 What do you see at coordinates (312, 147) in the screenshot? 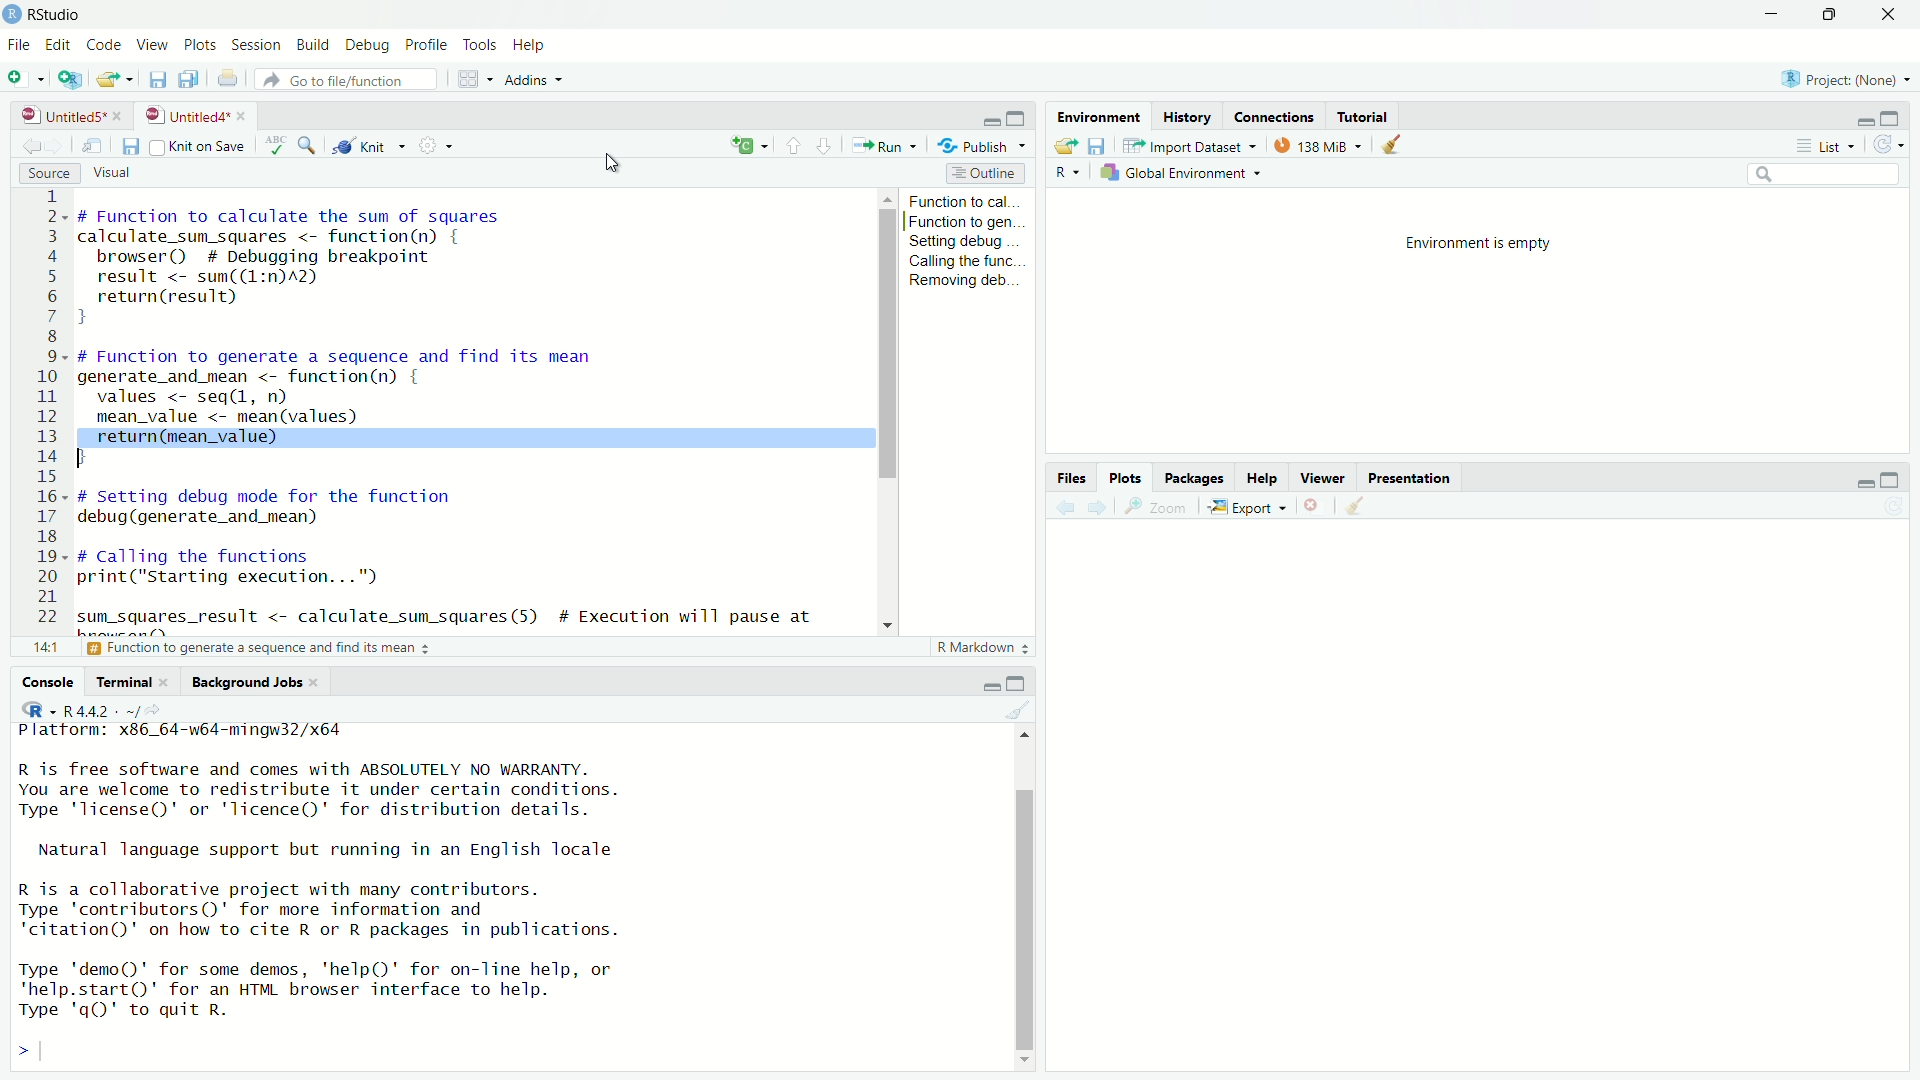
I see `find/replace` at bounding box center [312, 147].